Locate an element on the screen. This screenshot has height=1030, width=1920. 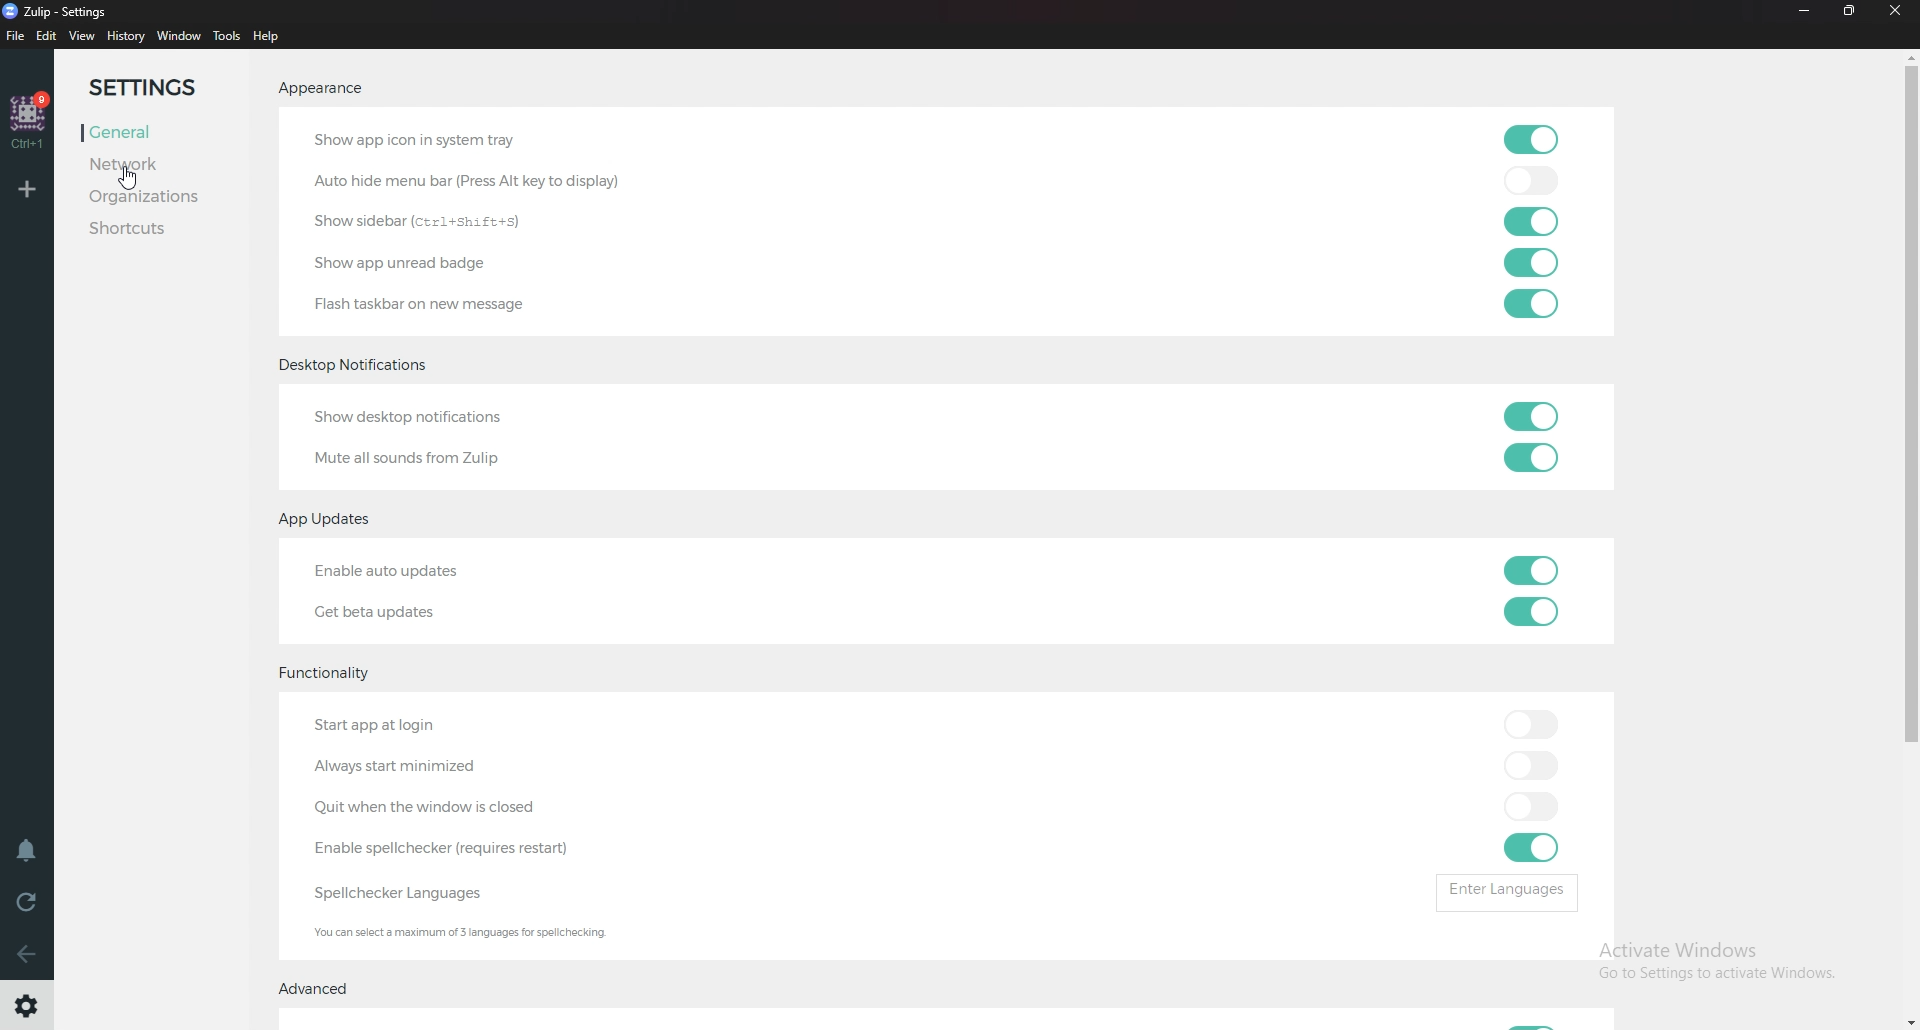
file is located at coordinates (17, 35).